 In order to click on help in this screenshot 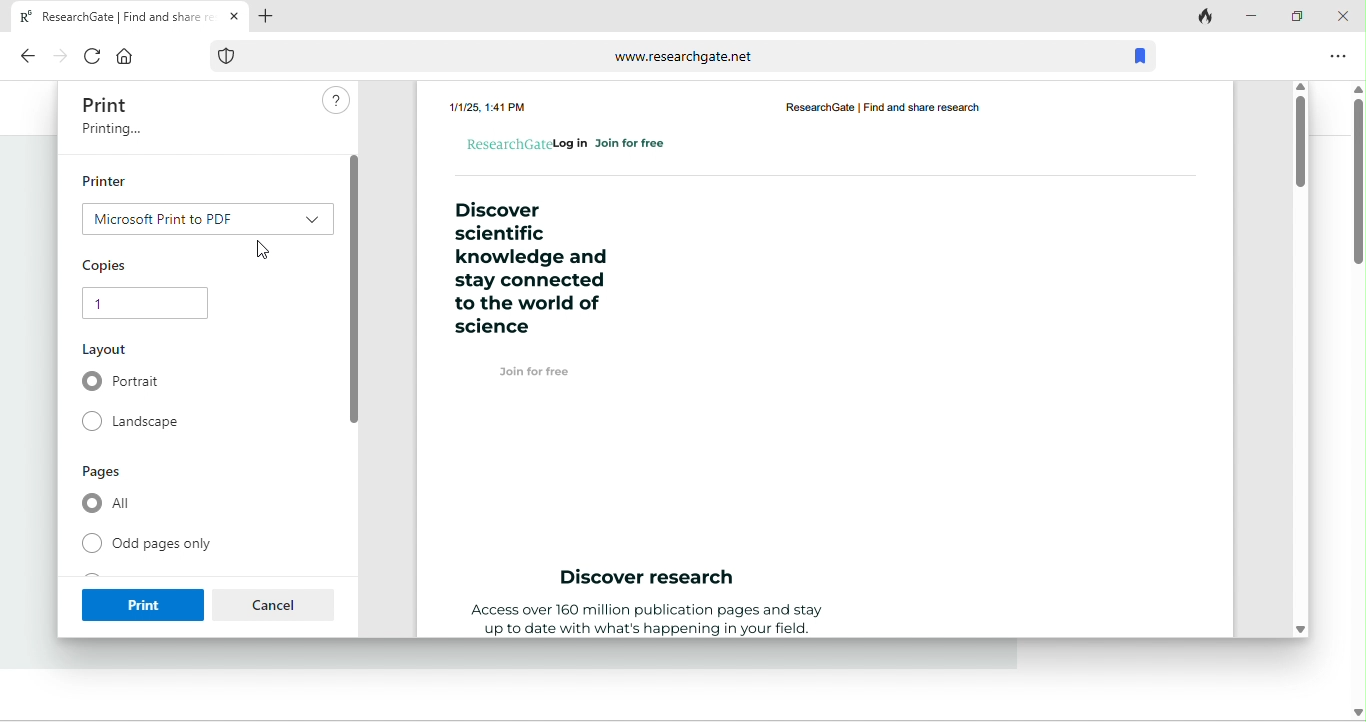, I will do `click(332, 103)`.